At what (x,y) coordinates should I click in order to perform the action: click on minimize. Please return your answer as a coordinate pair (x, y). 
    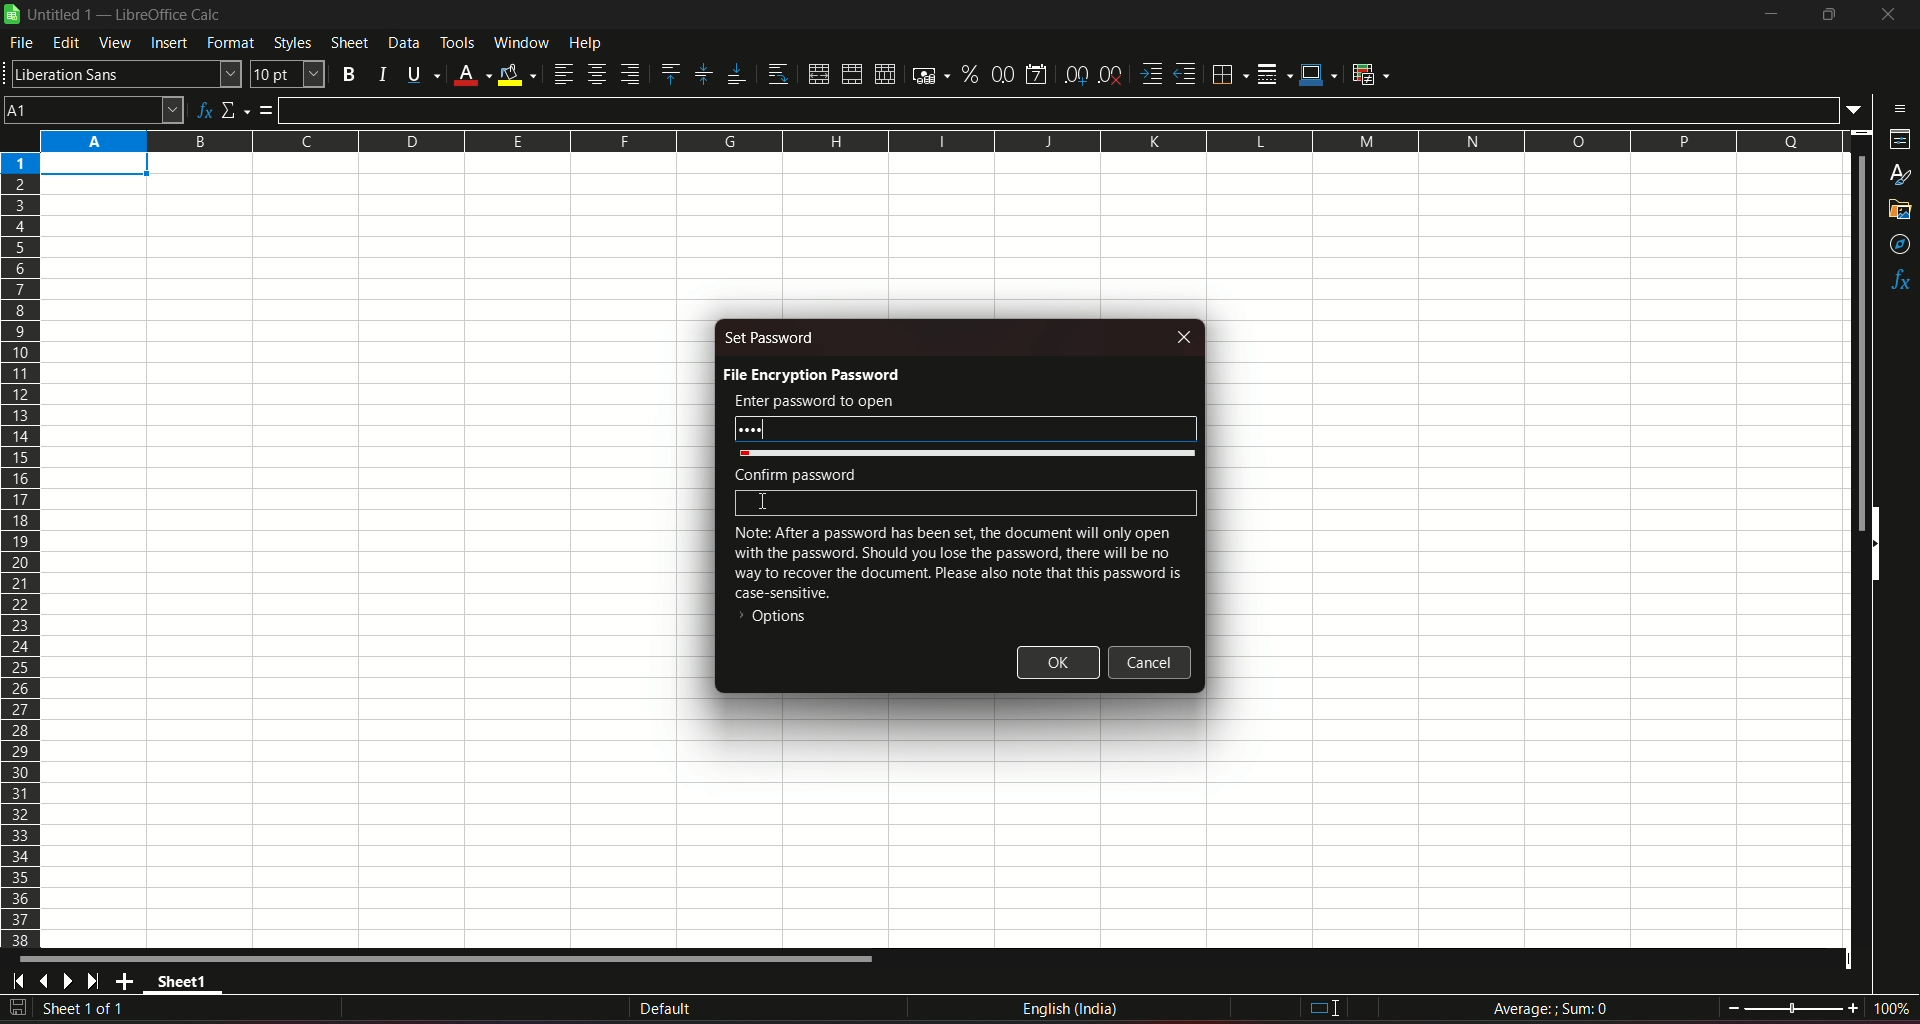
    Looking at the image, I should click on (1769, 15).